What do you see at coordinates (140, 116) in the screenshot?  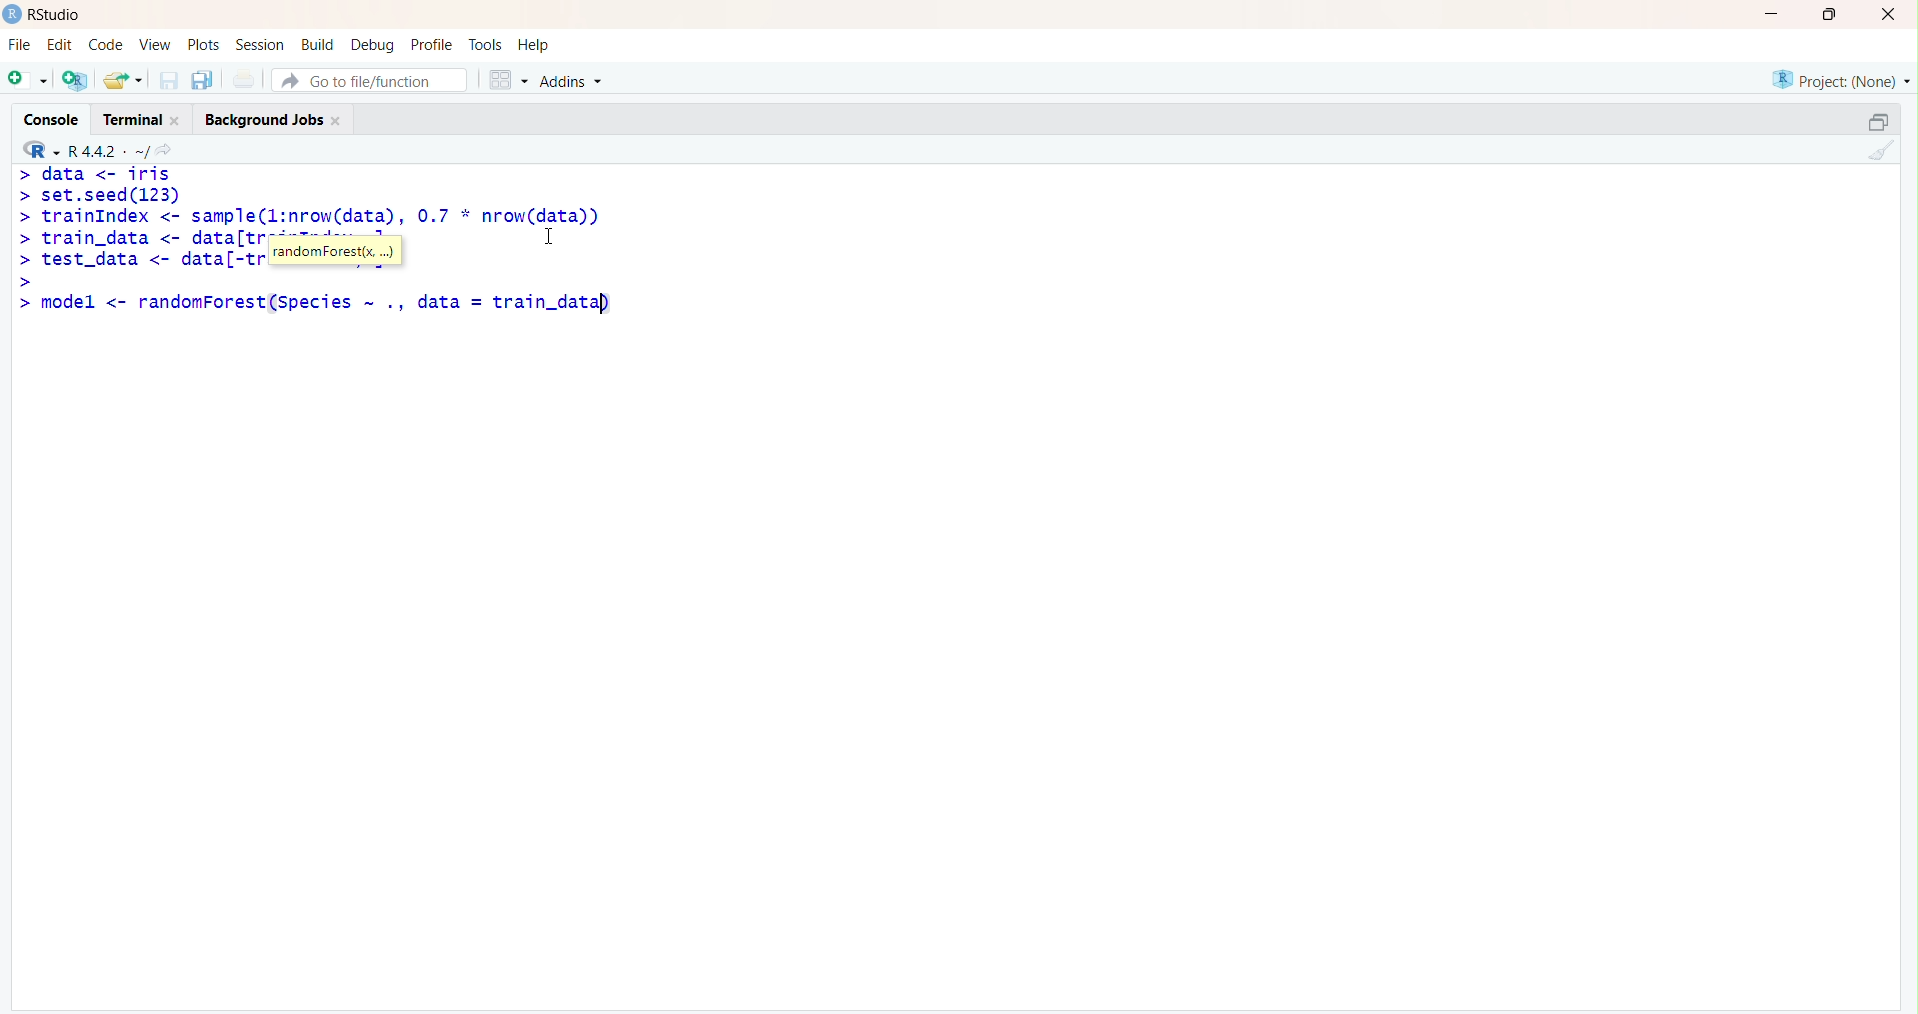 I see `Terminal` at bounding box center [140, 116].